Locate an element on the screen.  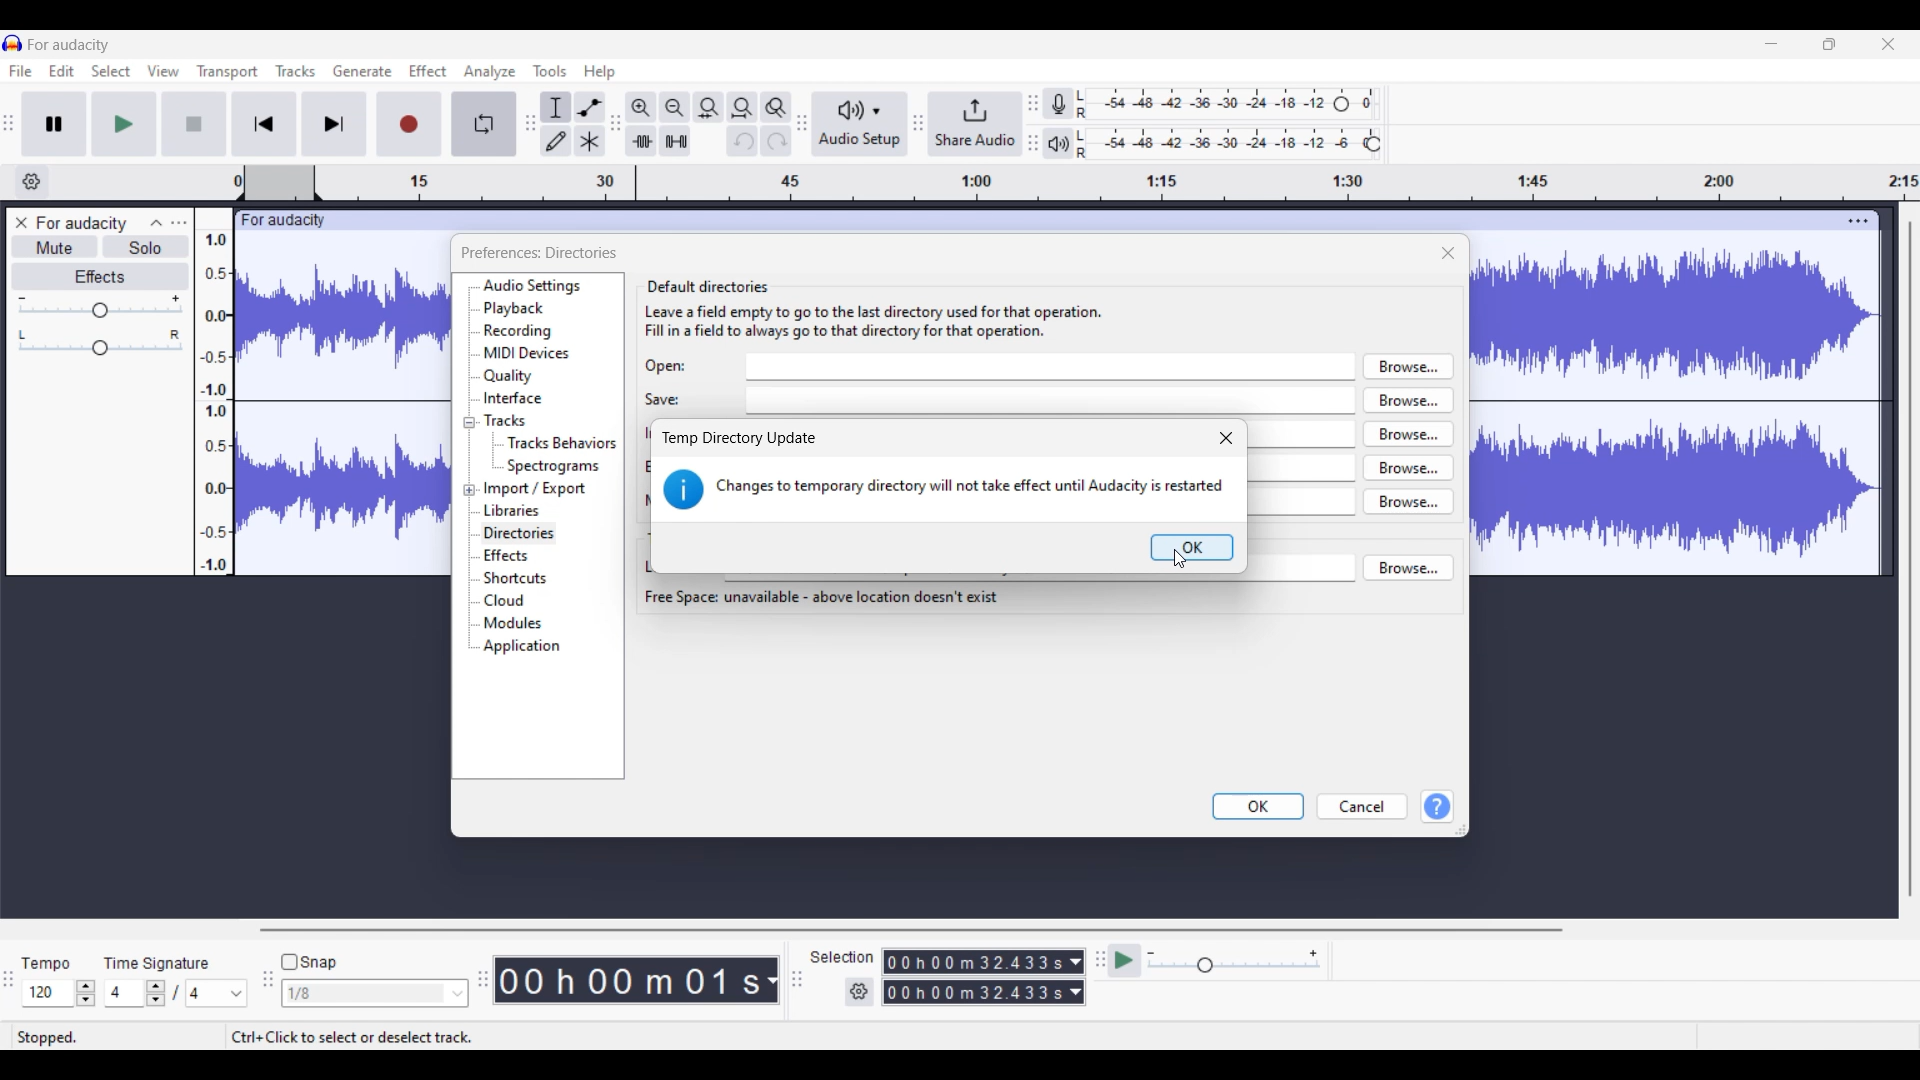
Minimize is located at coordinates (1772, 44).